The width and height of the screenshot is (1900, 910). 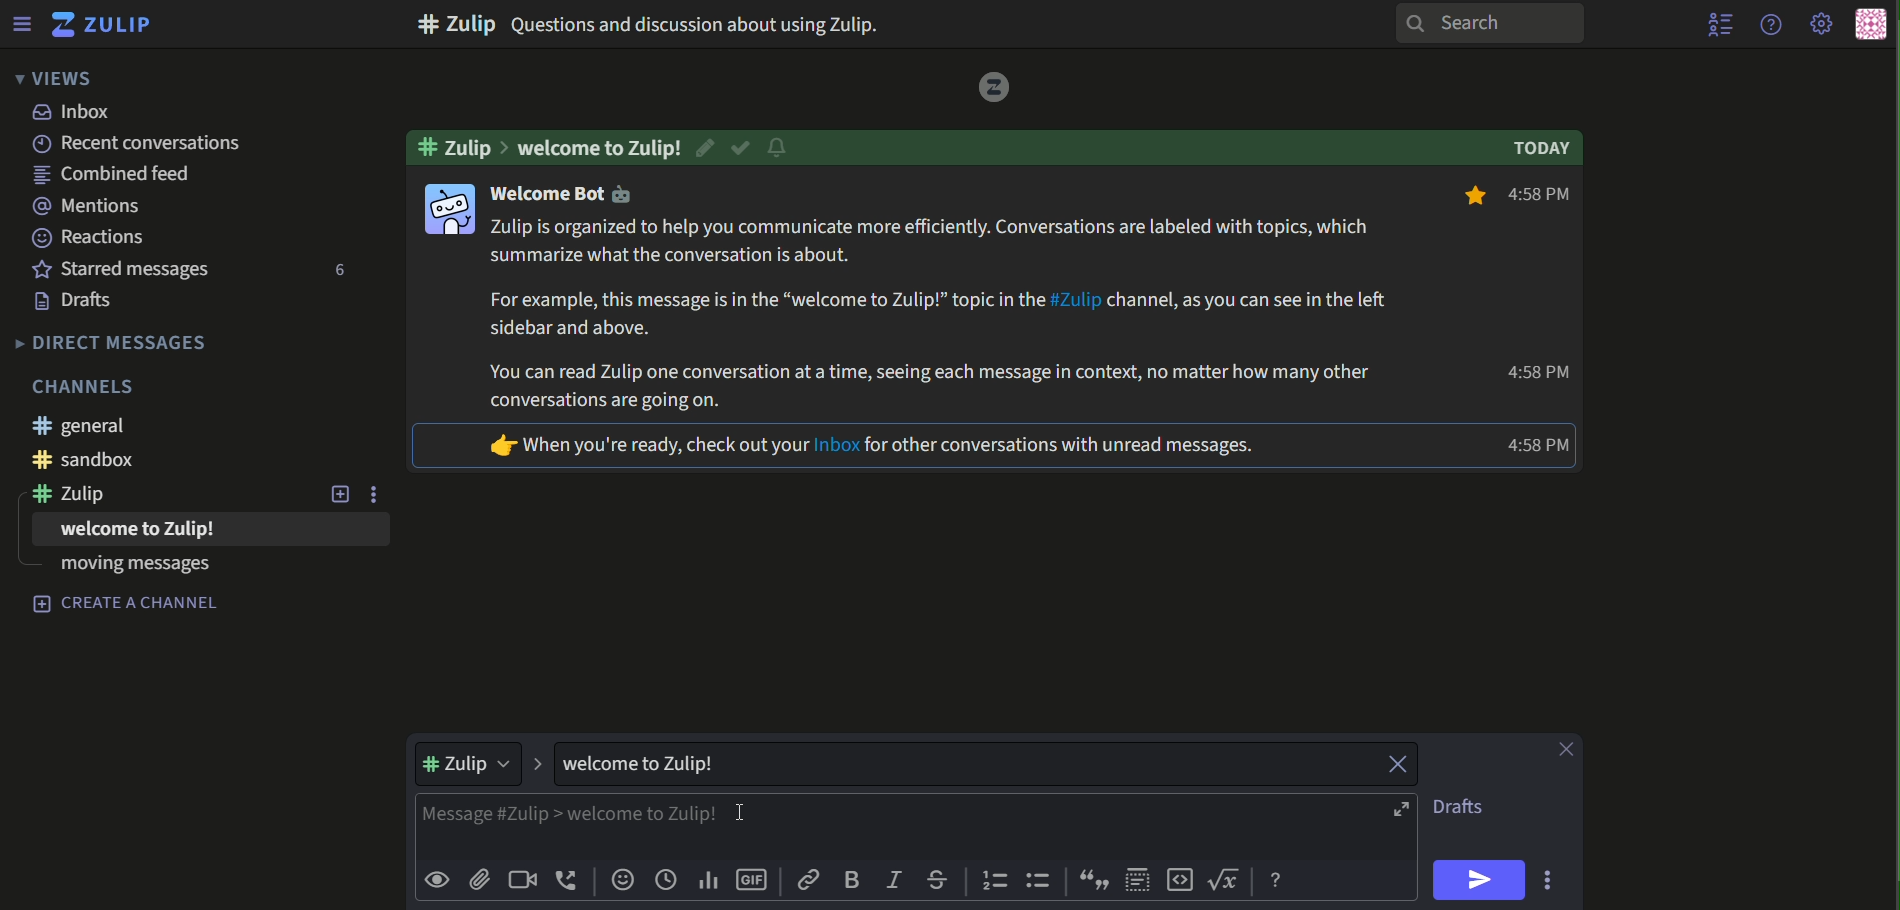 What do you see at coordinates (124, 269) in the screenshot?
I see `text` at bounding box center [124, 269].